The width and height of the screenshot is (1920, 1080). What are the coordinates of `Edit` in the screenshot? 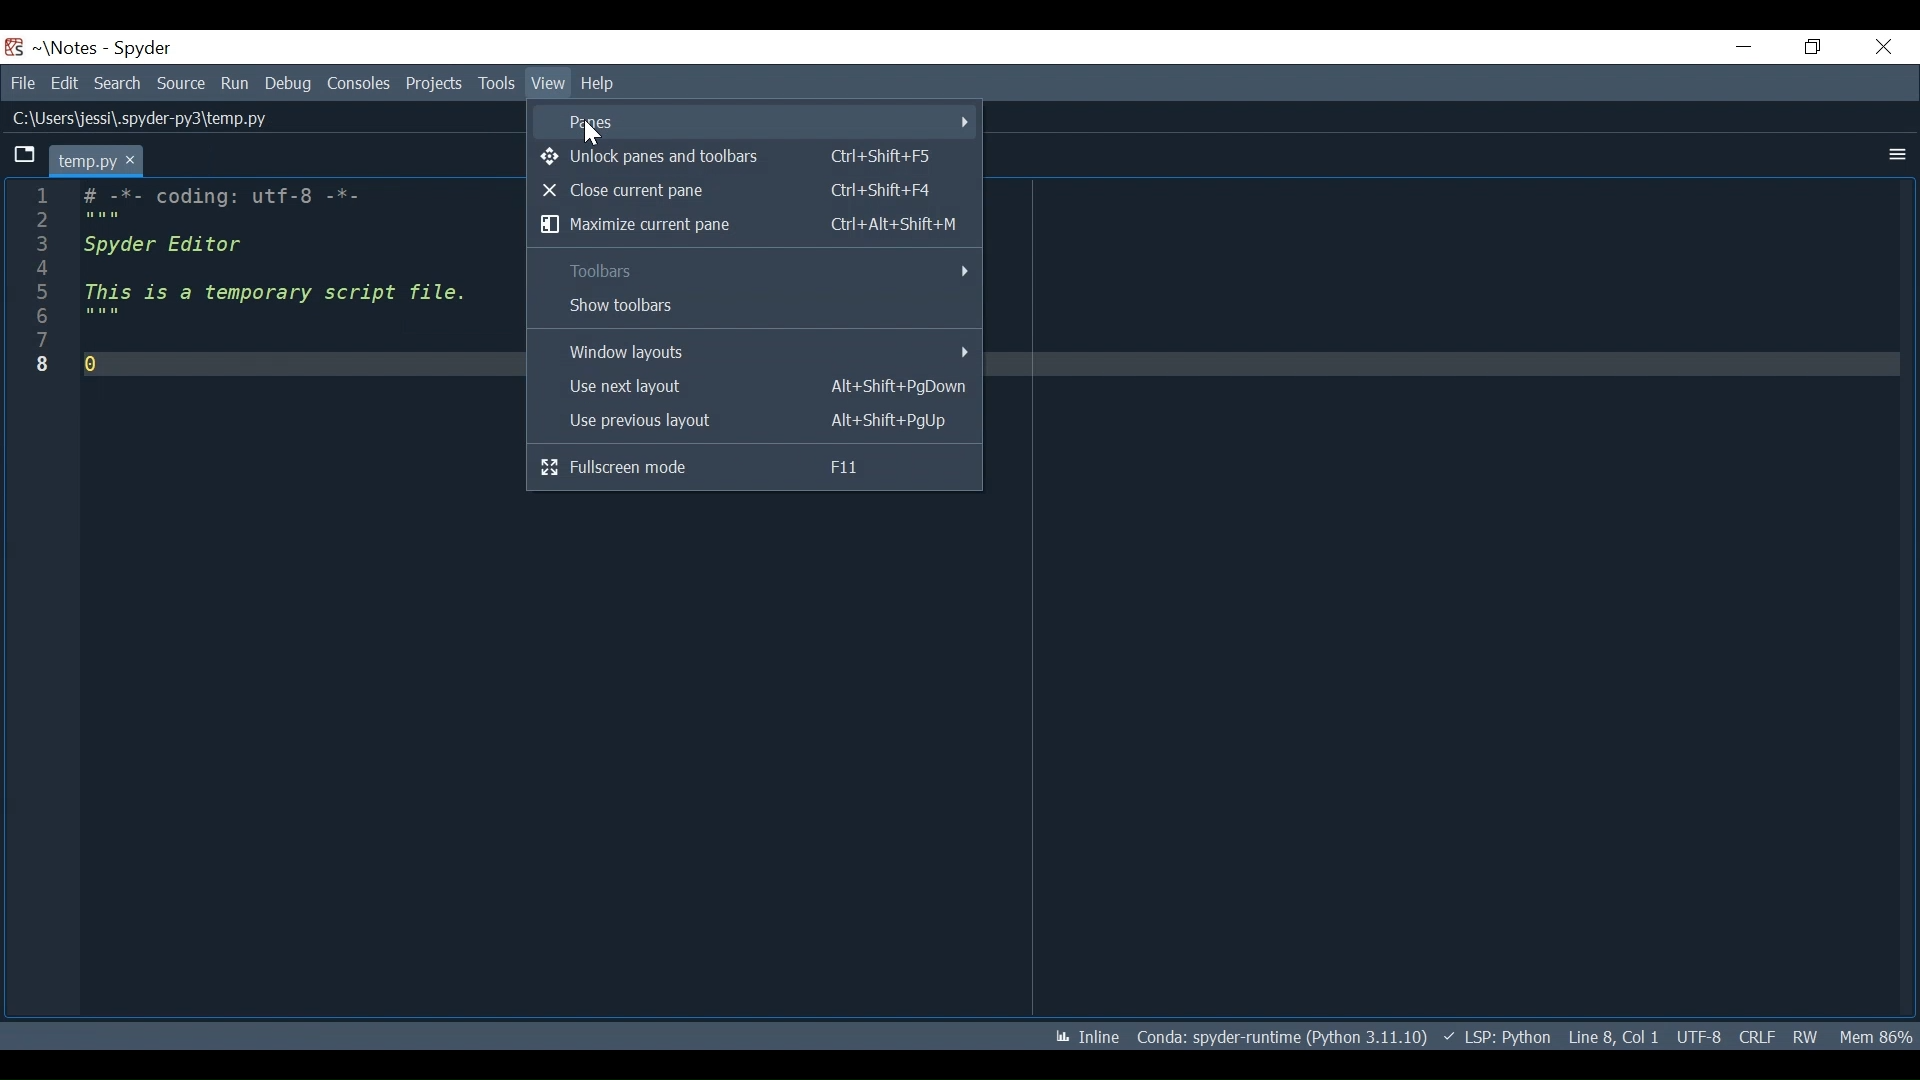 It's located at (64, 83).